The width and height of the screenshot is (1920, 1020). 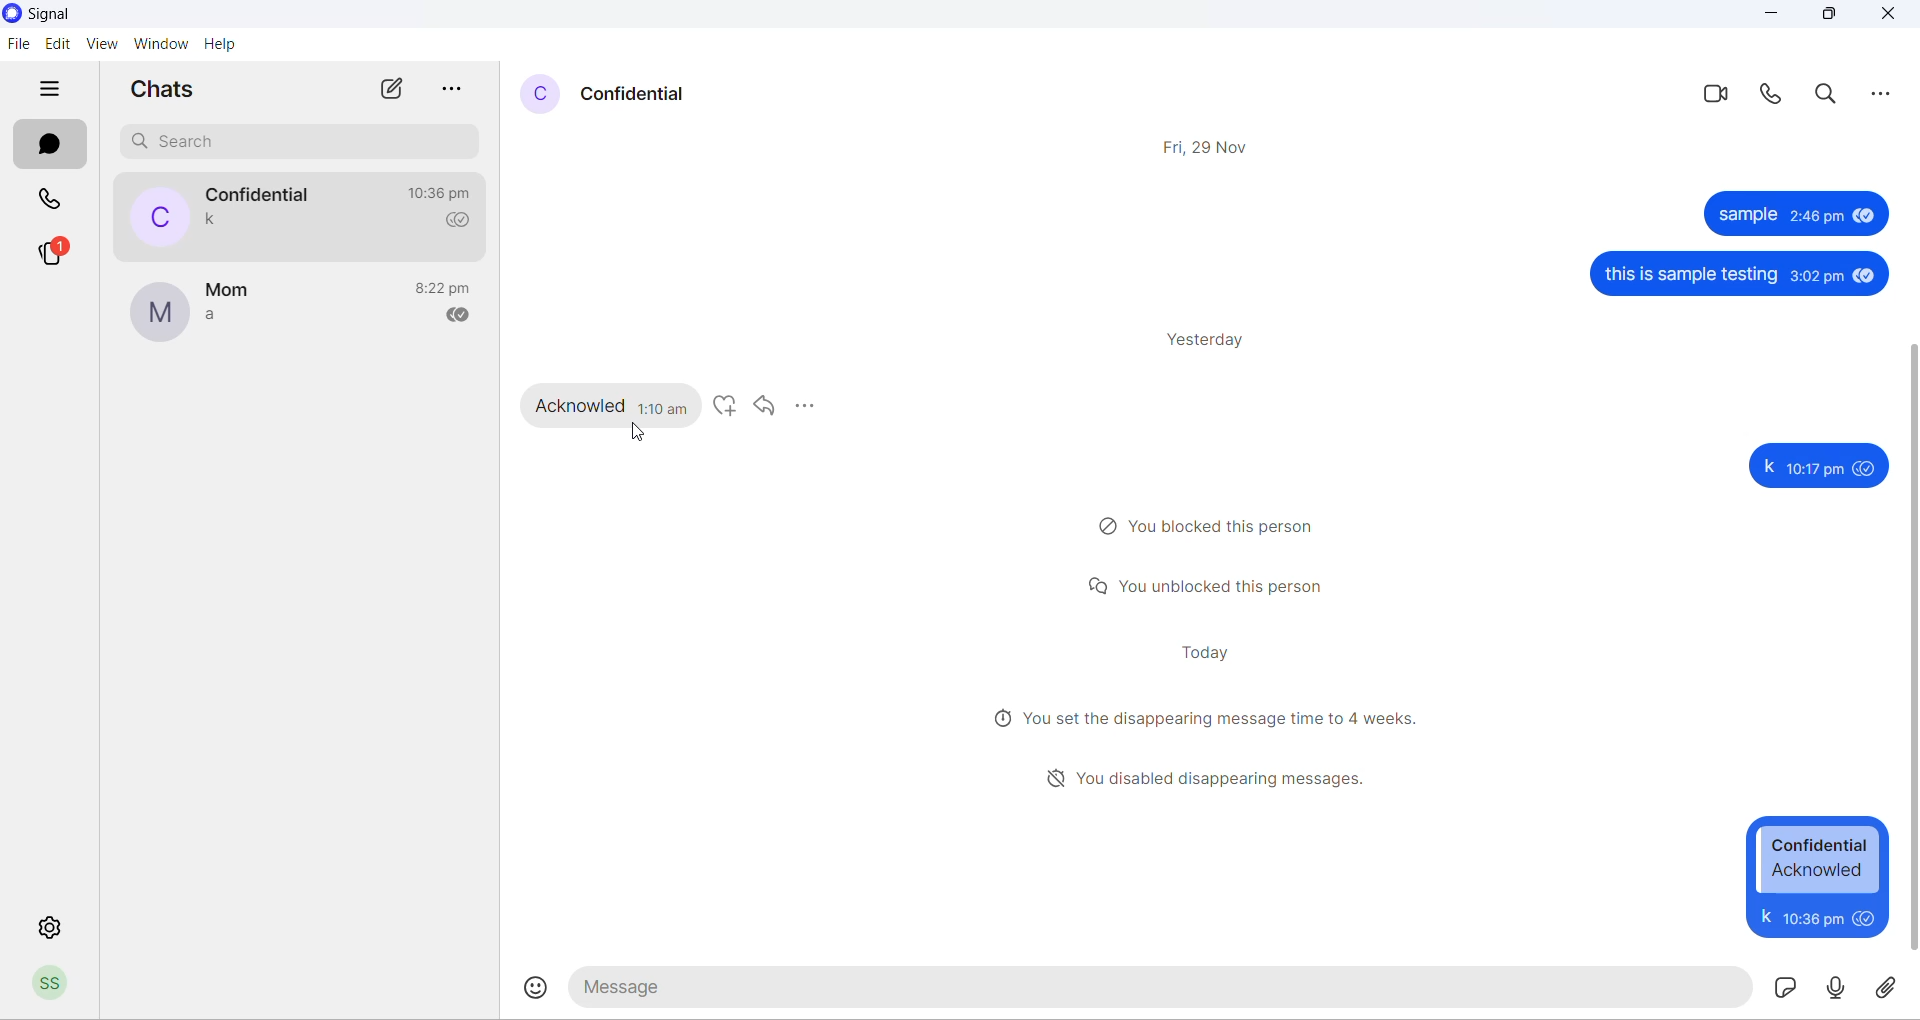 I want to click on search chat, so click(x=301, y=143).